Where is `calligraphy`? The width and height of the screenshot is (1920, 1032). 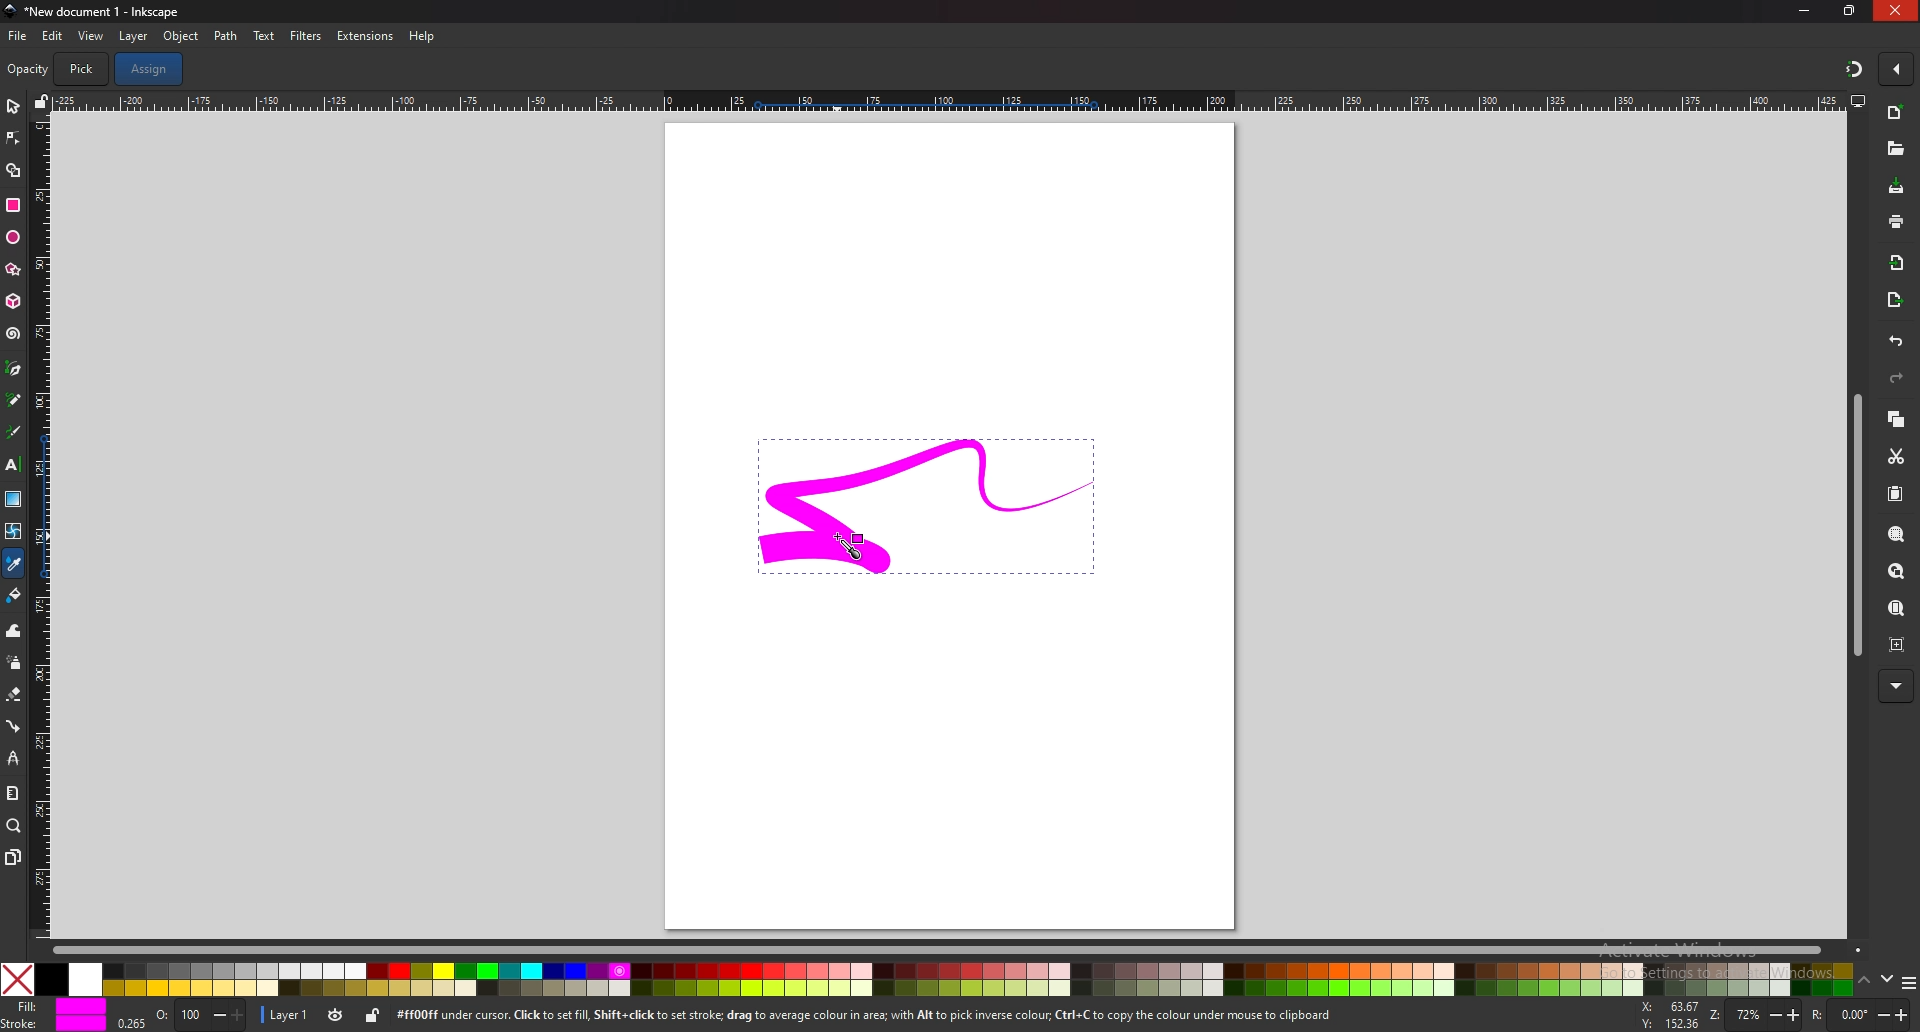
calligraphy is located at coordinates (13, 431).